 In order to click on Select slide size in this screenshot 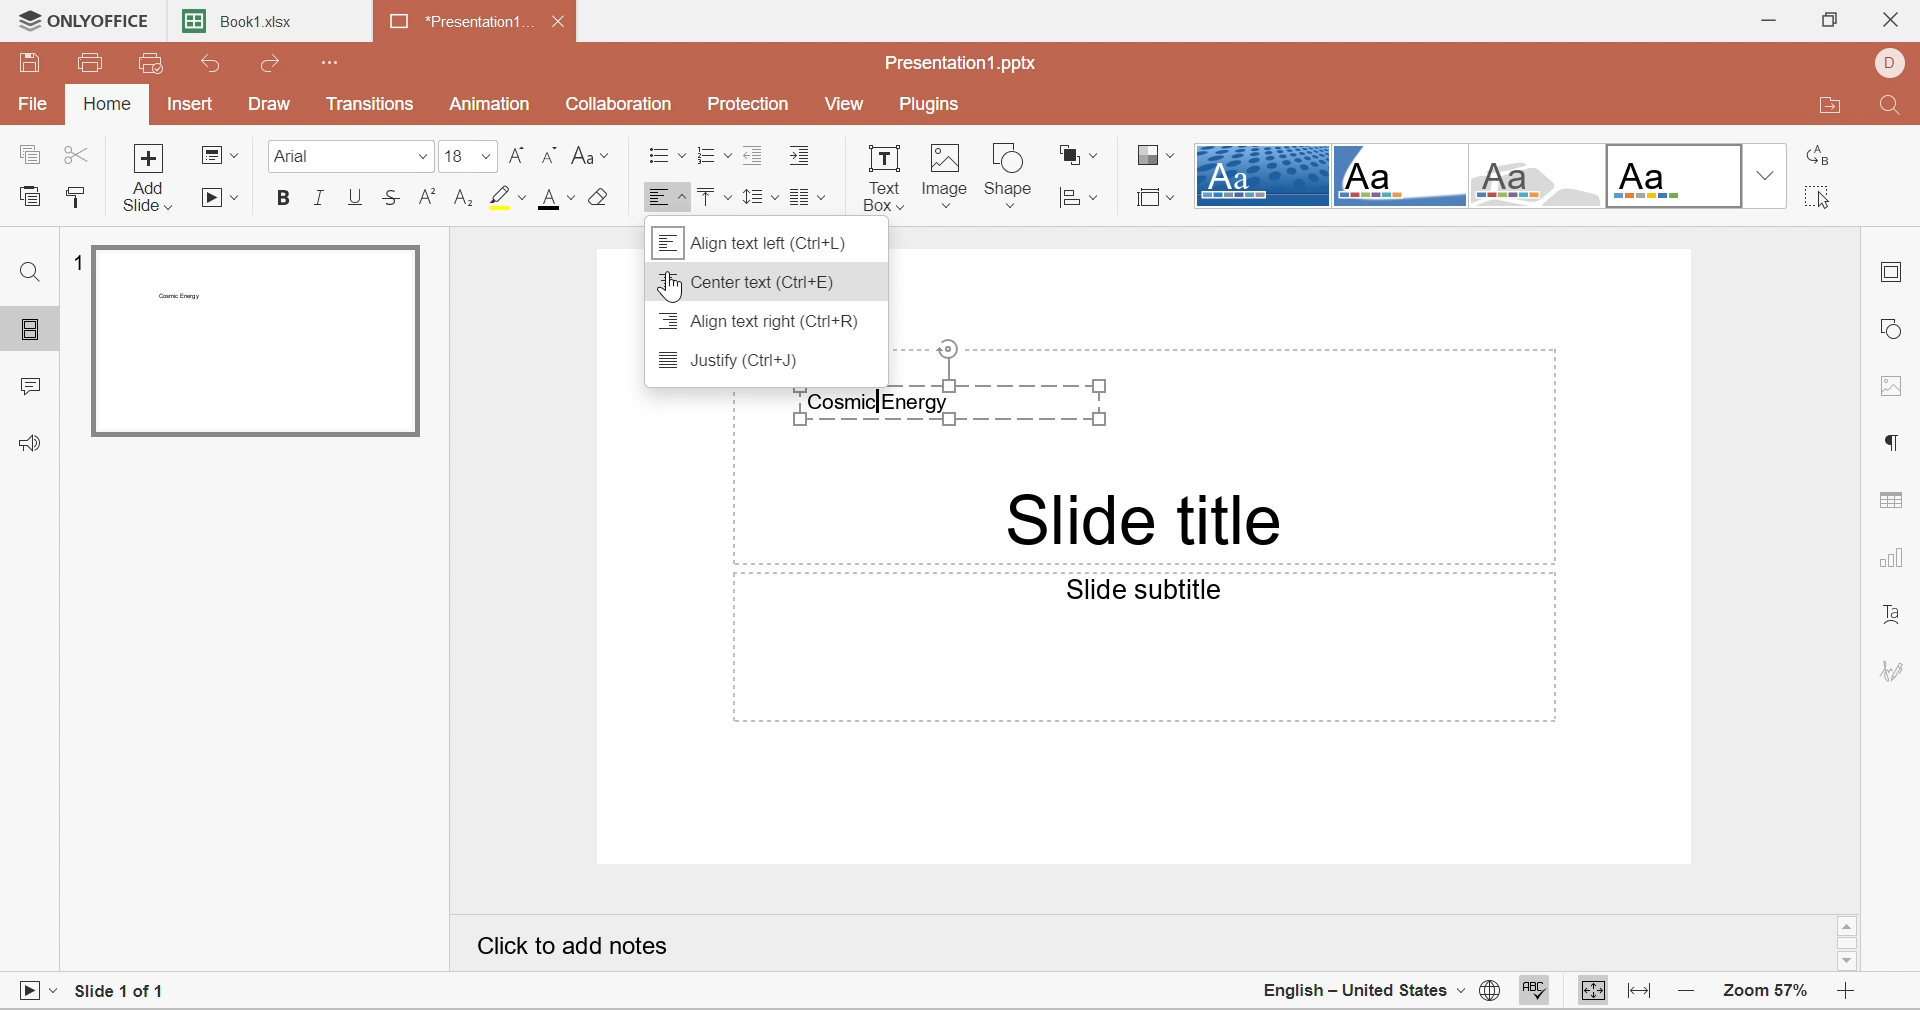, I will do `click(1153, 198)`.